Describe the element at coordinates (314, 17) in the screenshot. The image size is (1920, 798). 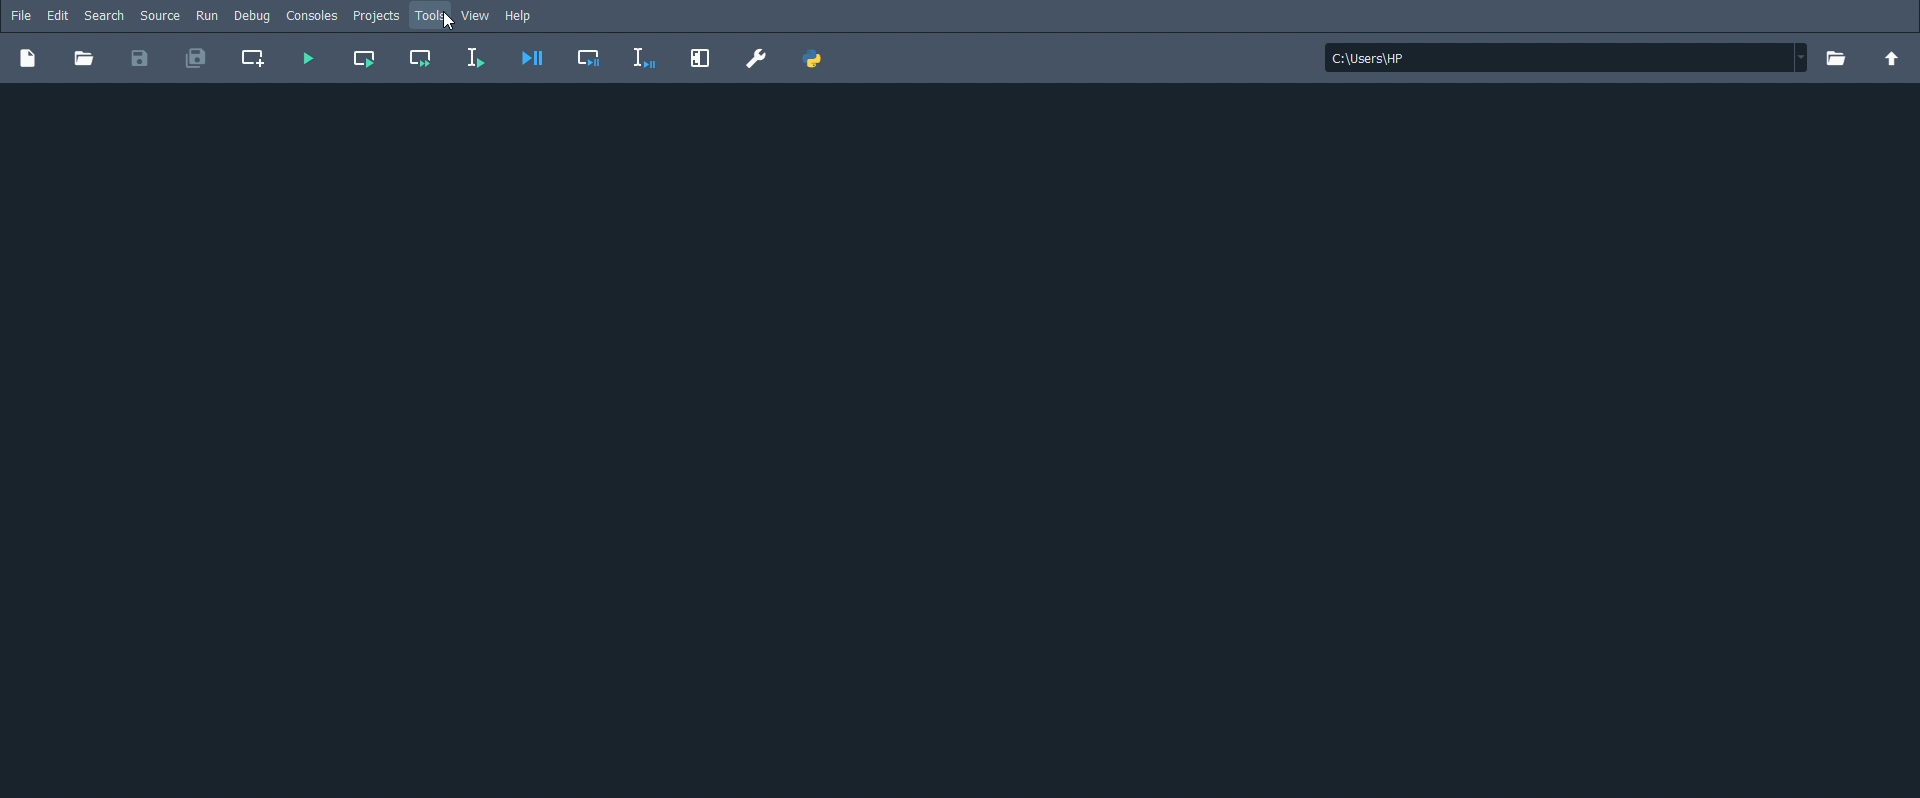
I see `Consoles` at that location.